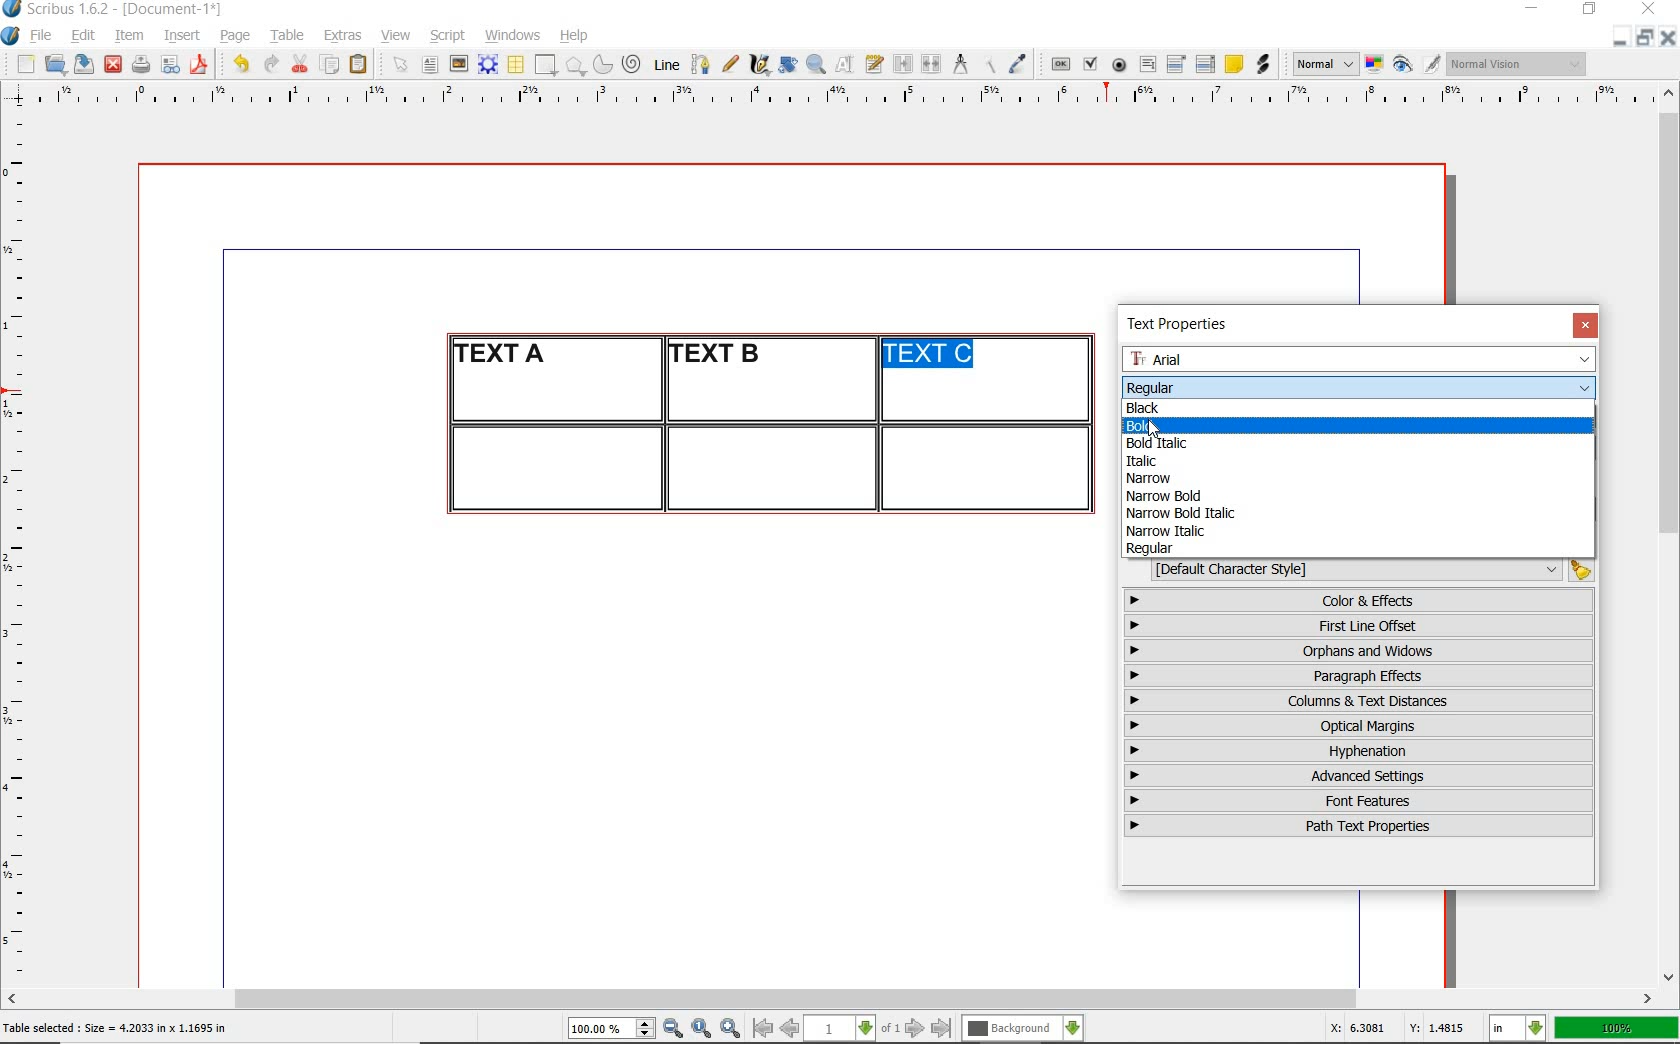  What do you see at coordinates (816, 64) in the screenshot?
I see `zoom in or zoom out` at bounding box center [816, 64].